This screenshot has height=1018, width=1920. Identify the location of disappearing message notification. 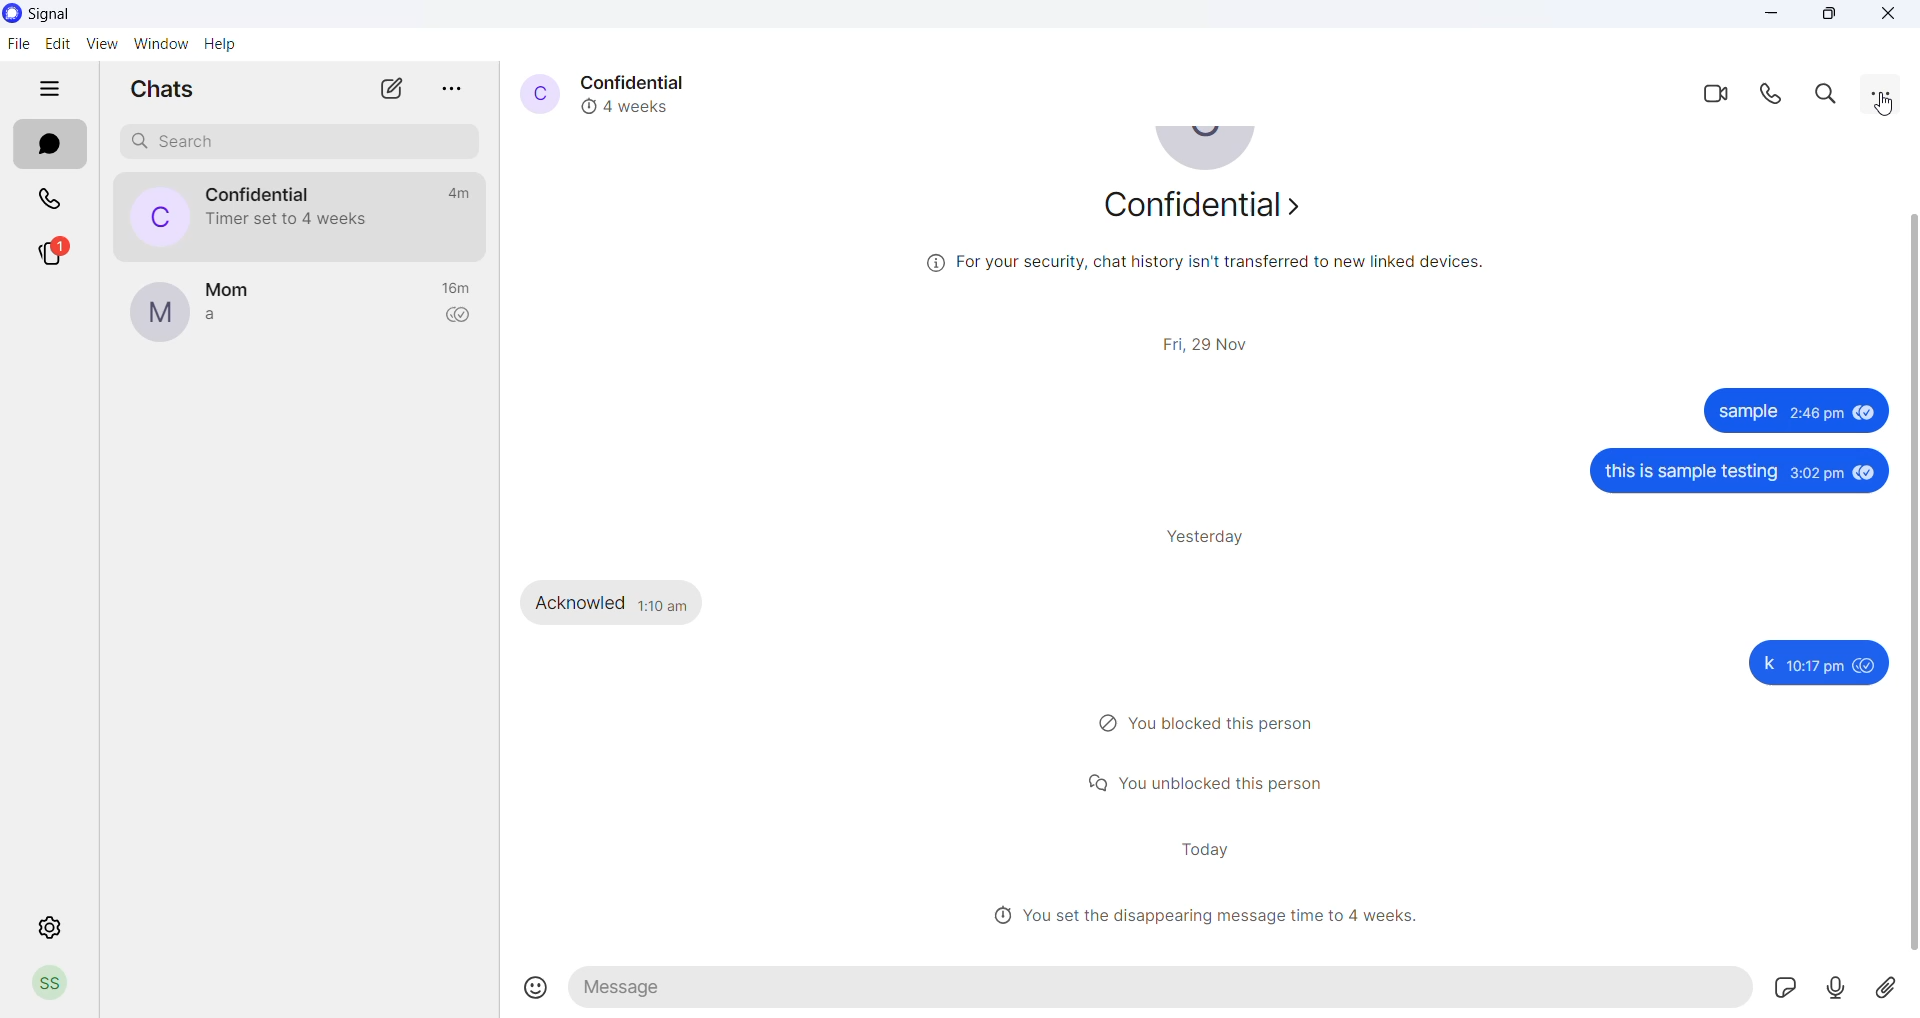
(292, 218).